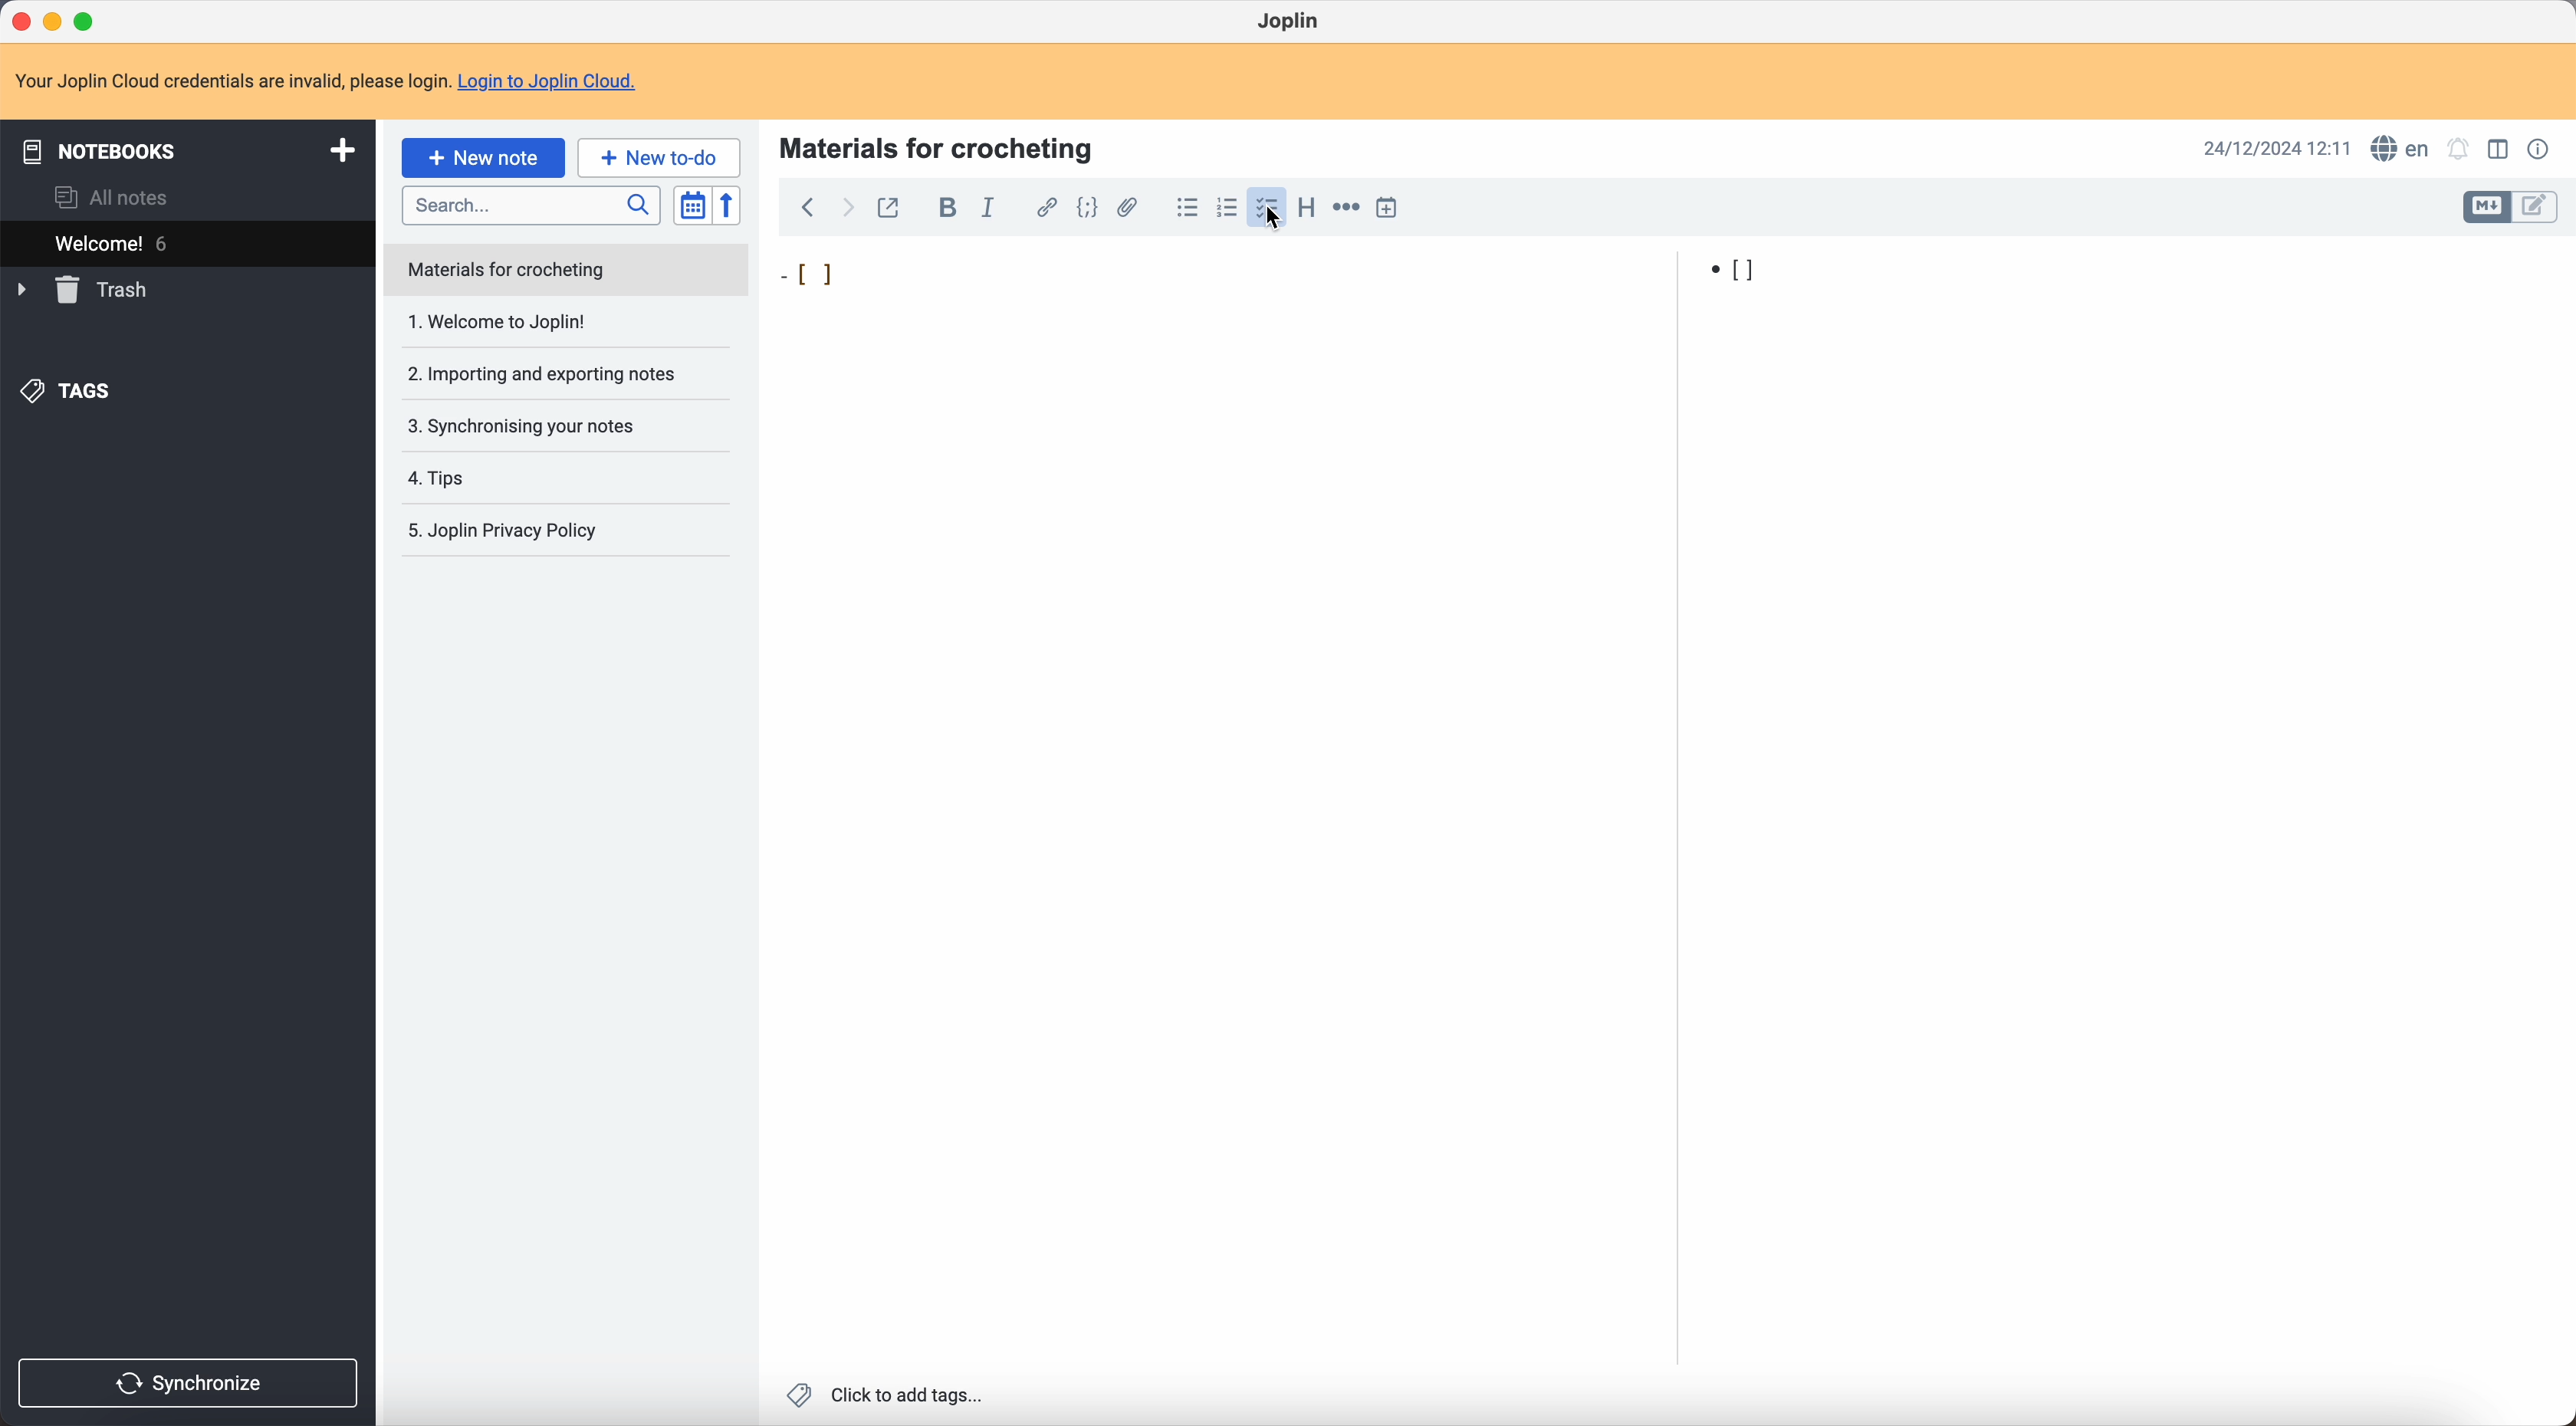  What do you see at coordinates (807, 210) in the screenshot?
I see `back` at bounding box center [807, 210].